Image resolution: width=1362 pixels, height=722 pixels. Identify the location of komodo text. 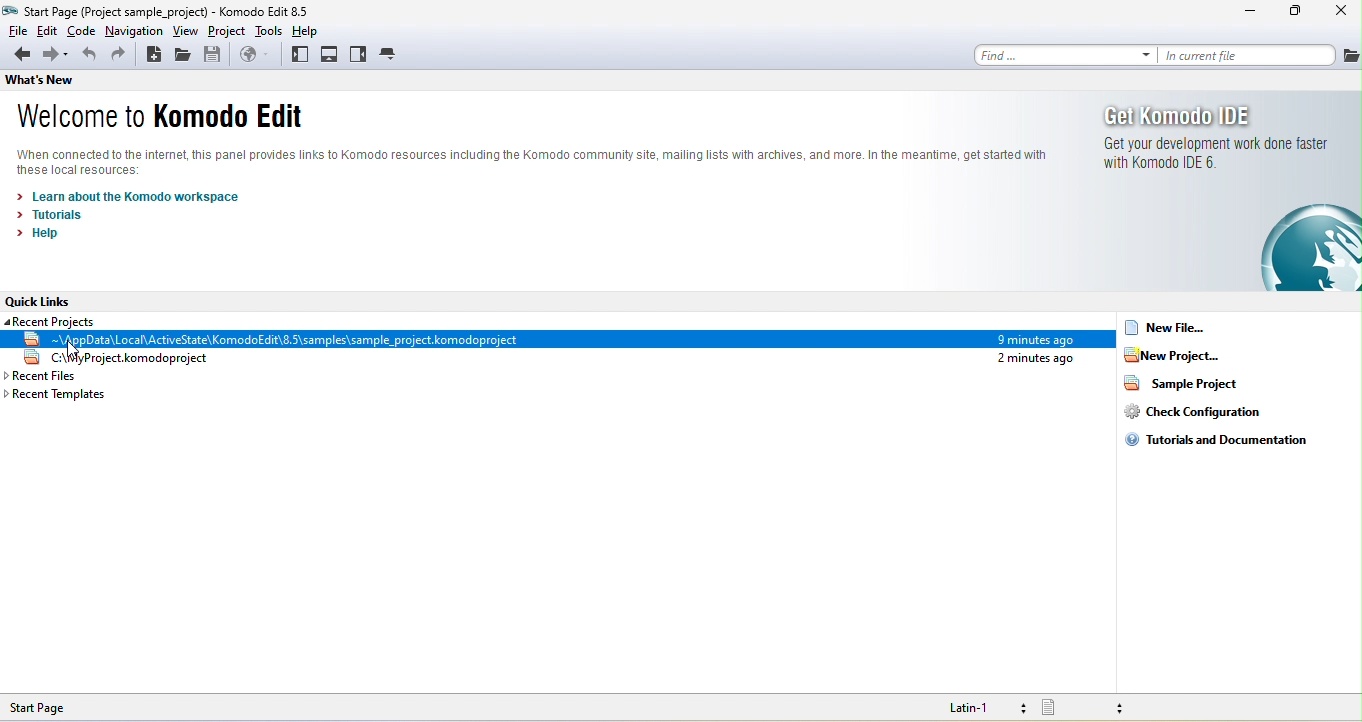
(535, 164).